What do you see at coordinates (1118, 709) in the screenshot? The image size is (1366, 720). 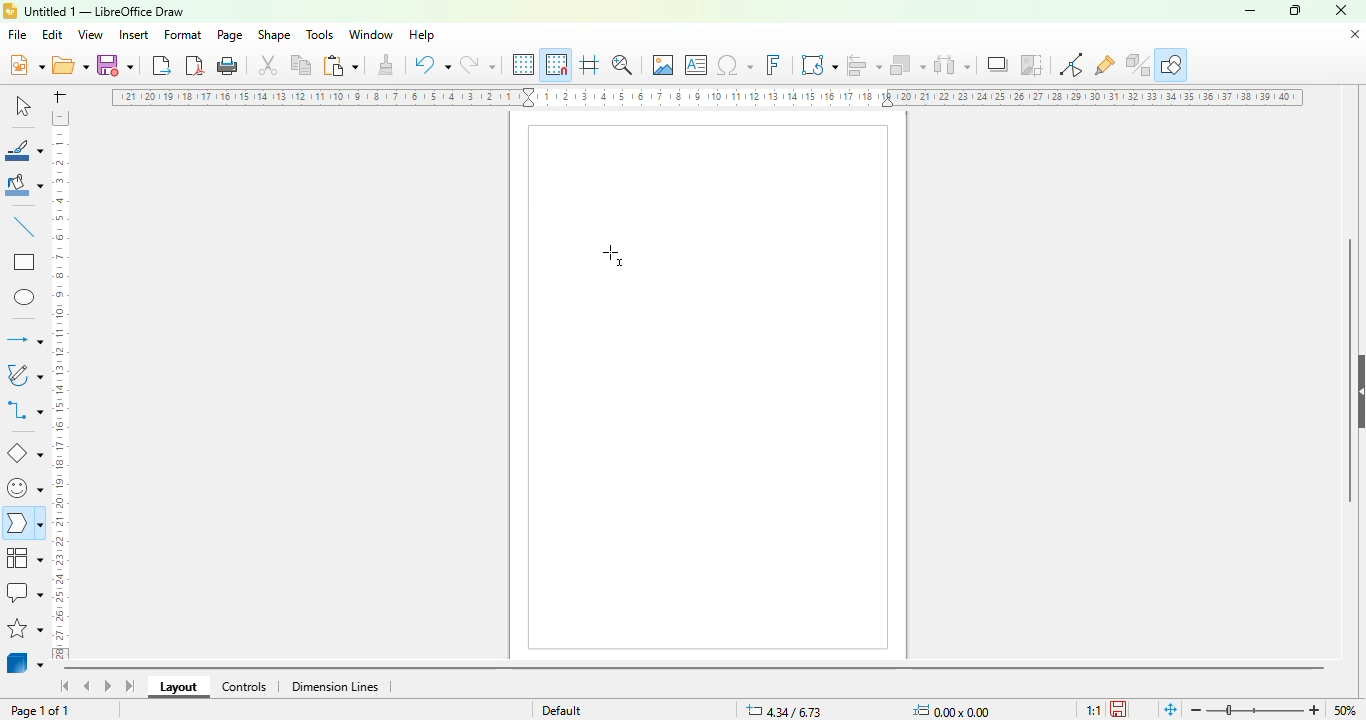 I see `click to save the document` at bounding box center [1118, 709].